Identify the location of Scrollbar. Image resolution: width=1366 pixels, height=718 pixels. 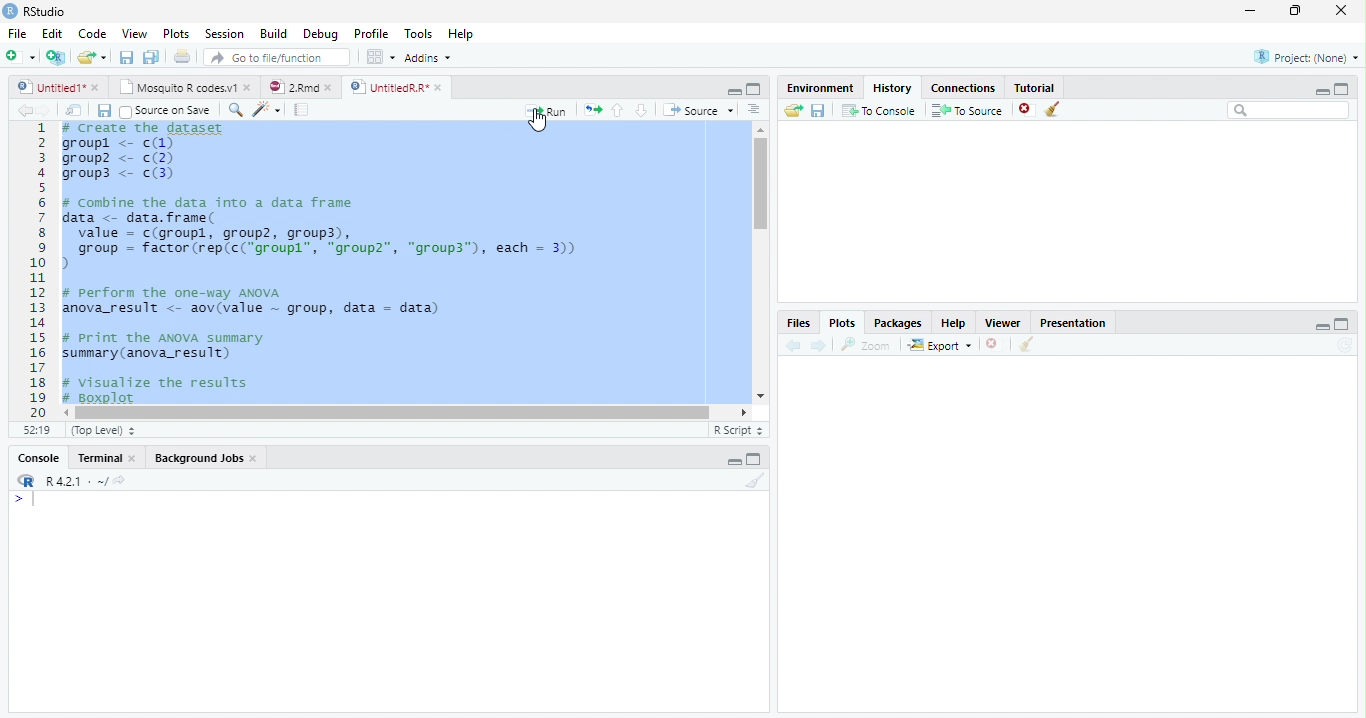
(758, 263).